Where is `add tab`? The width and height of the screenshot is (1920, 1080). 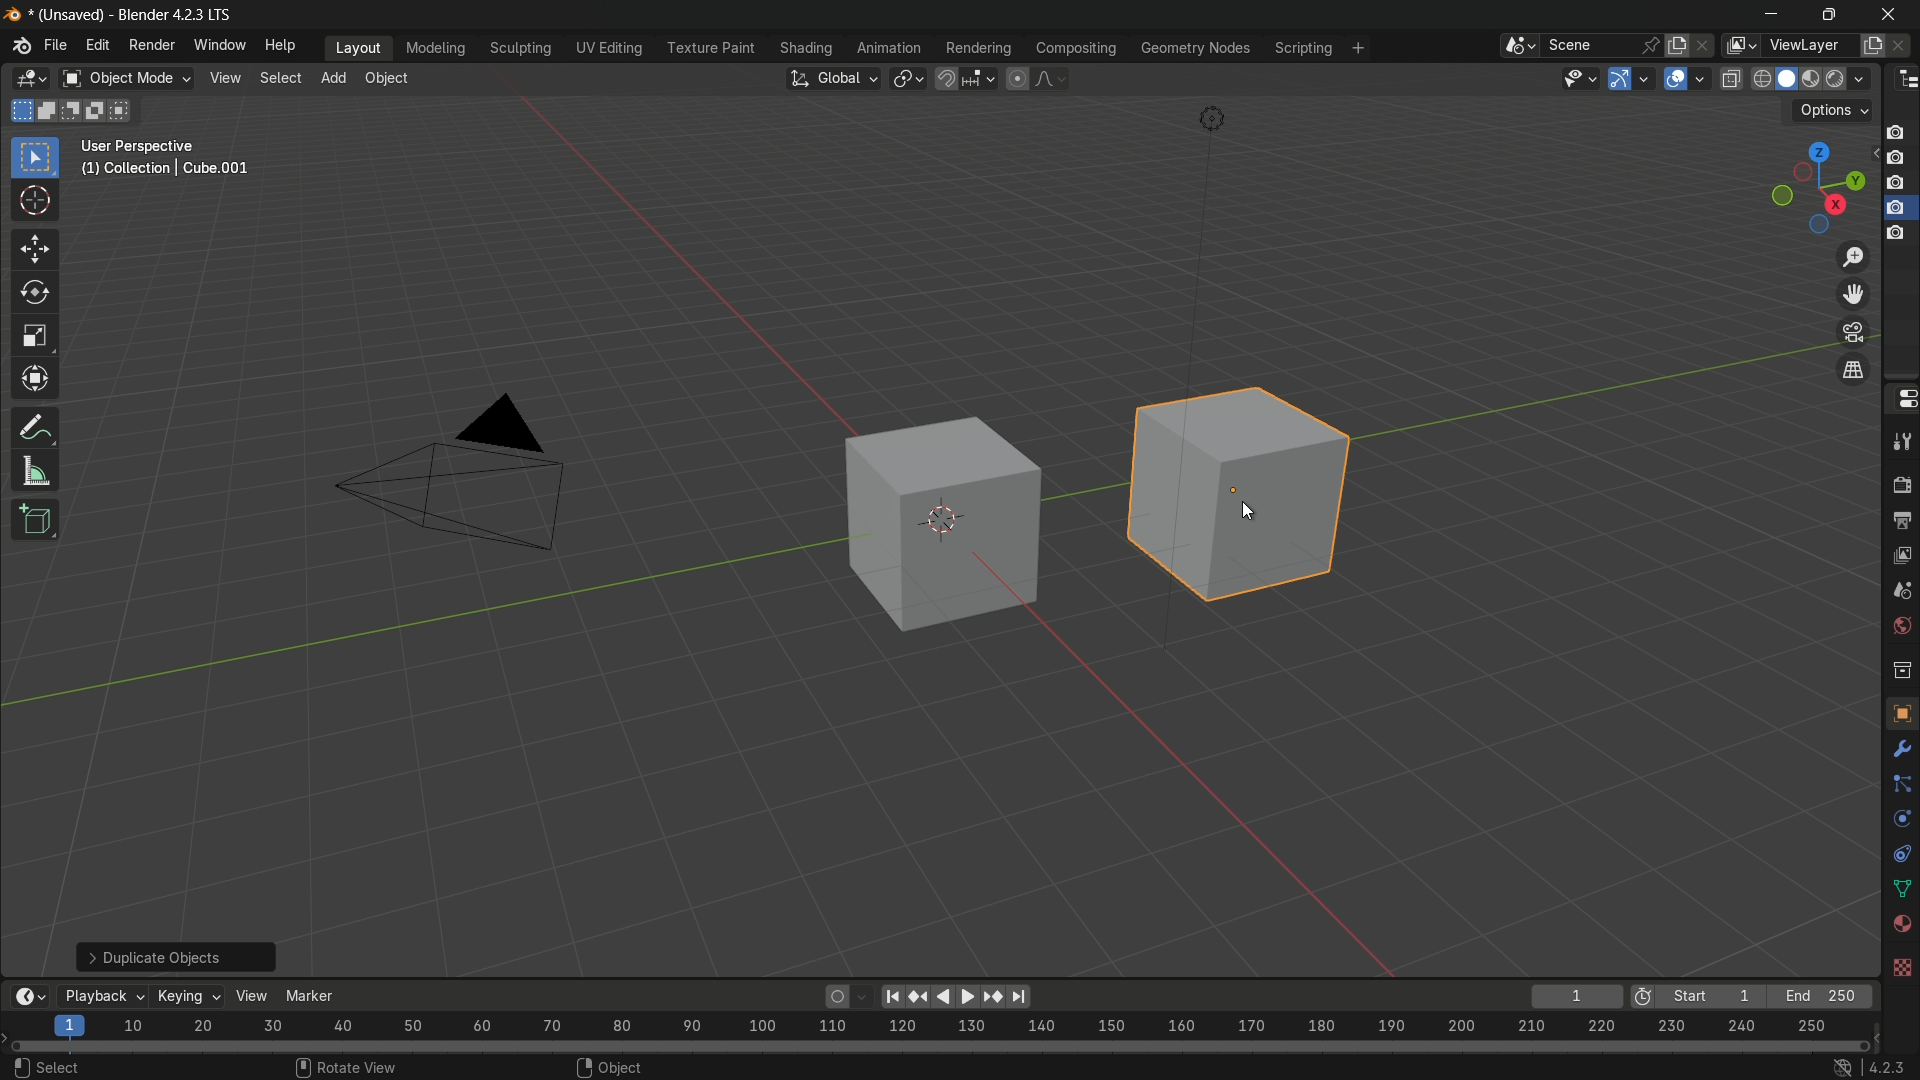 add tab is located at coordinates (337, 80).